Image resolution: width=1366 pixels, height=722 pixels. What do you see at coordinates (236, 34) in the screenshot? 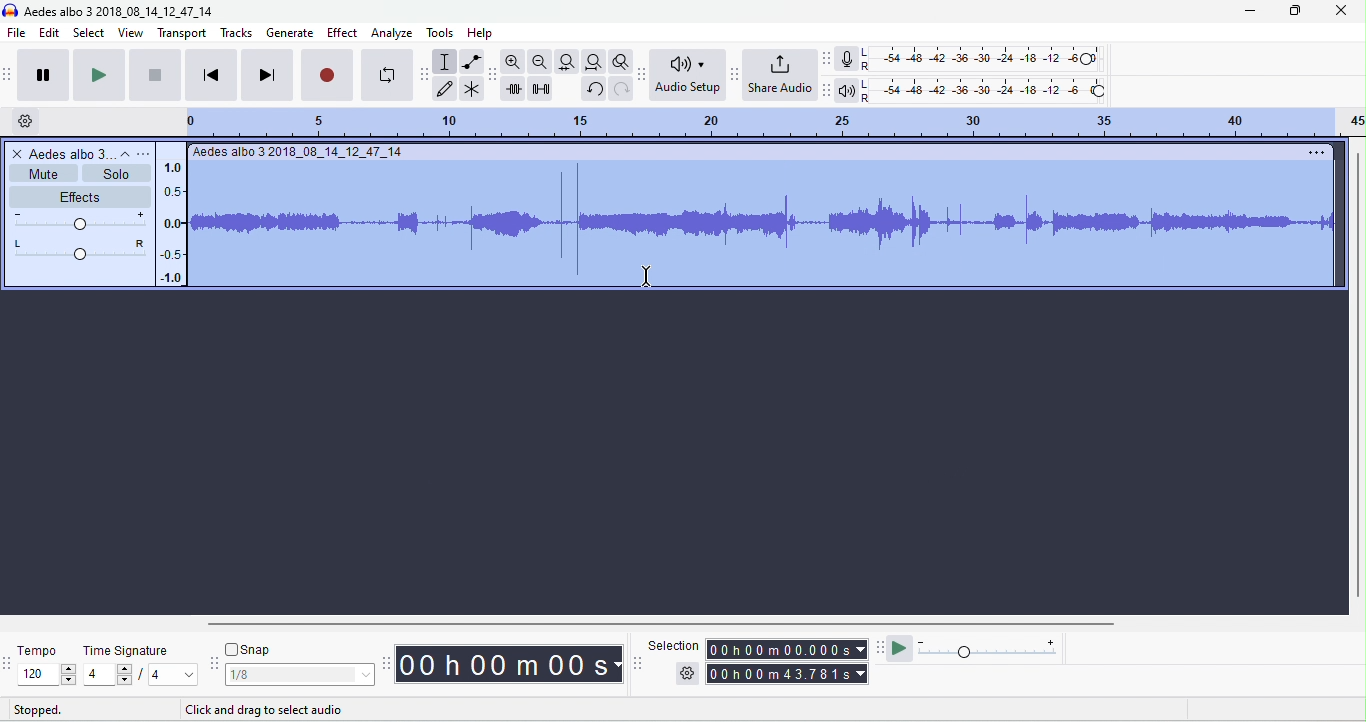
I see `tracks` at bounding box center [236, 34].